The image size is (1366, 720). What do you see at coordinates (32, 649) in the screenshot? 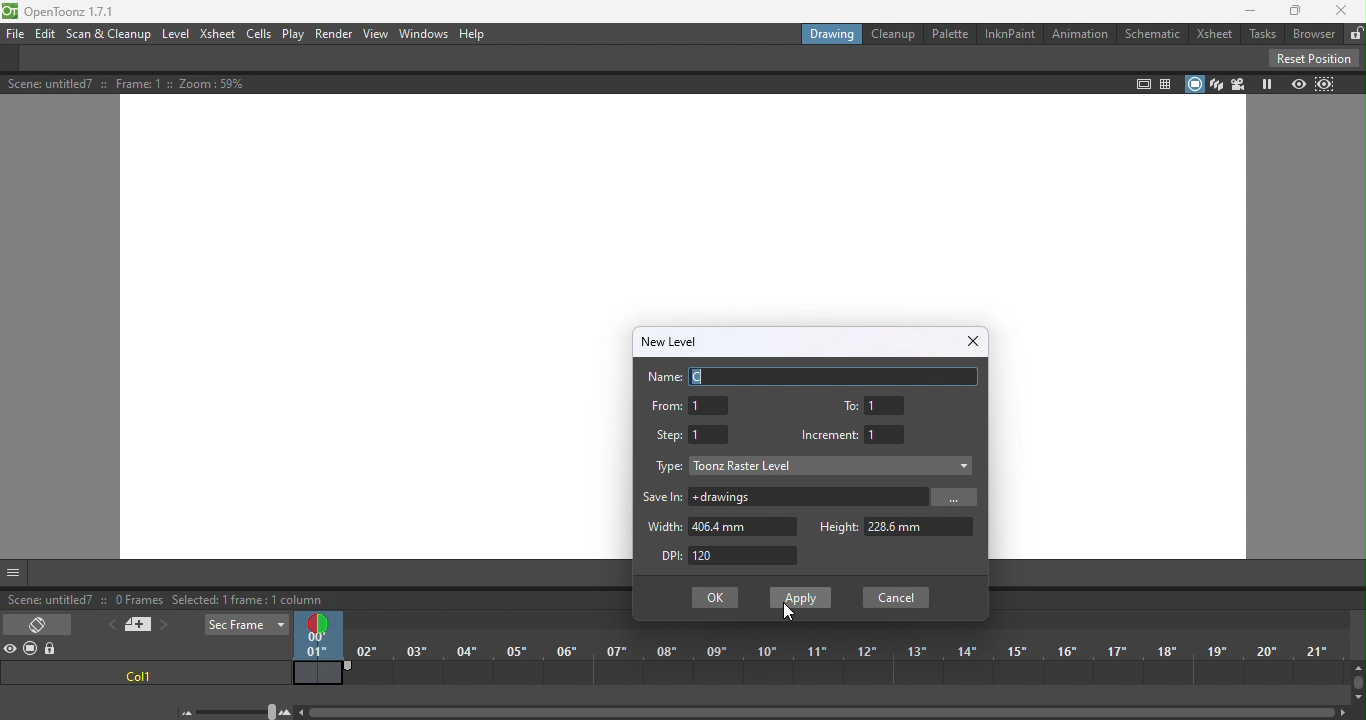
I see `Camera stand visibility toggle all` at bounding box center [32, 649].